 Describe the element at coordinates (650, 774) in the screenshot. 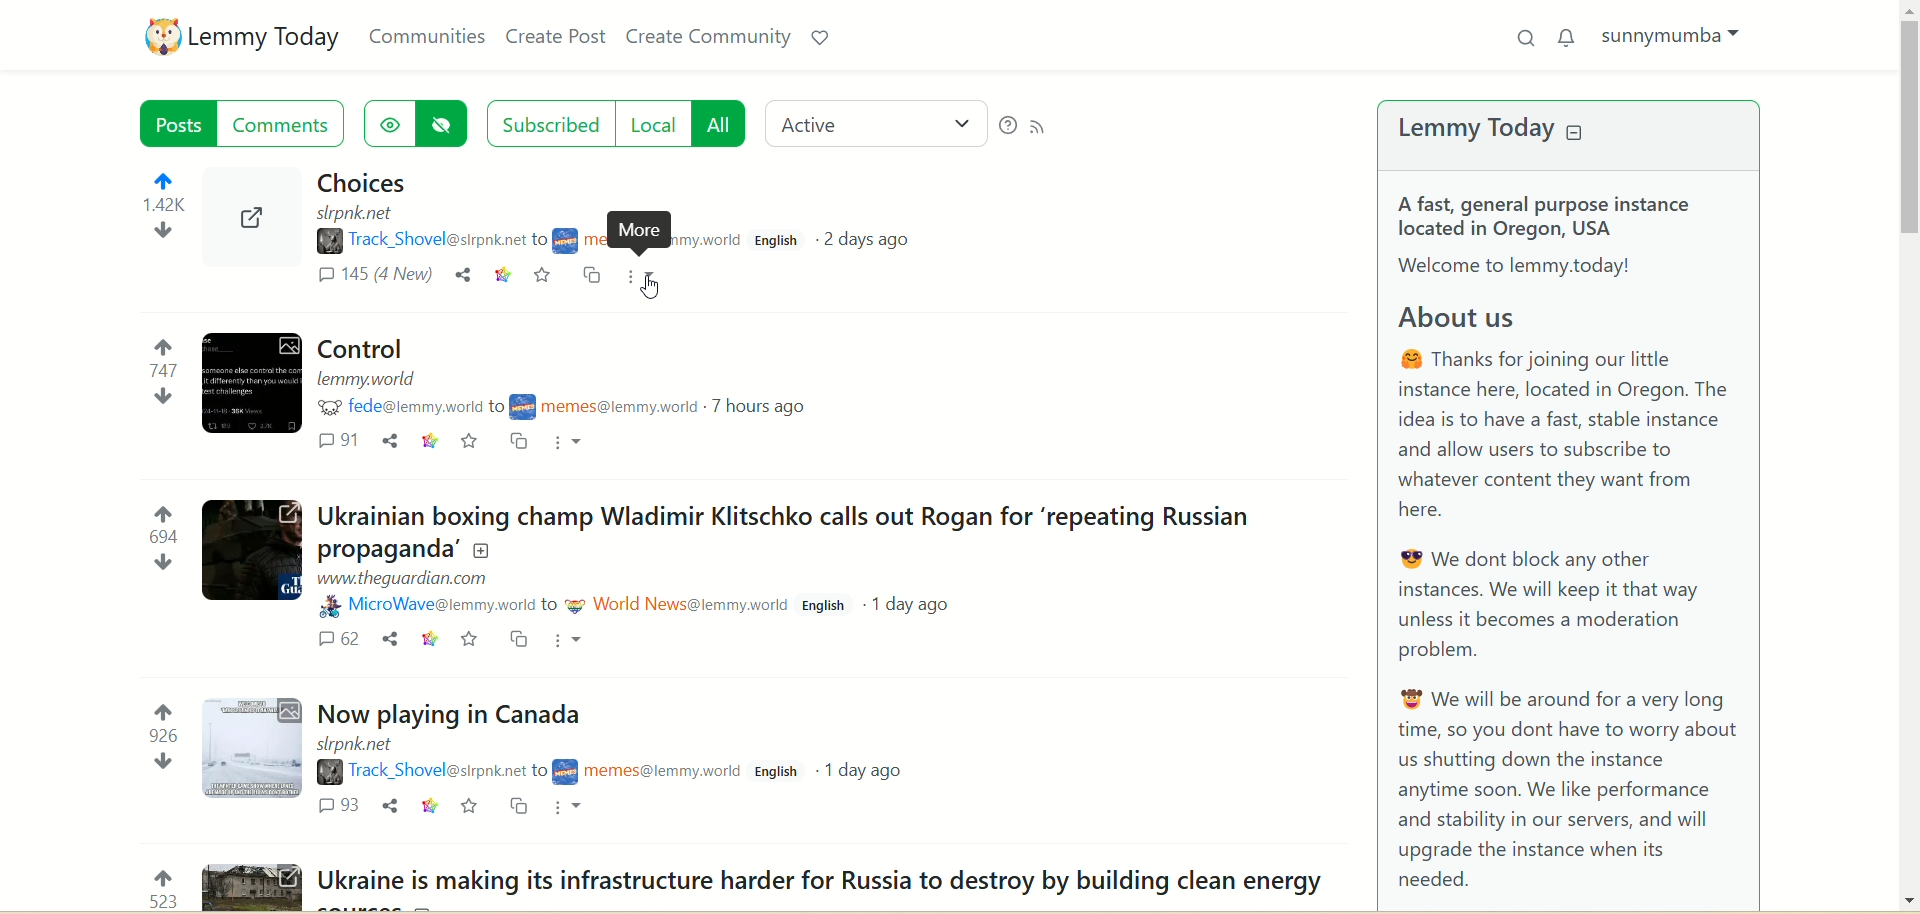

I see `community` at that location.